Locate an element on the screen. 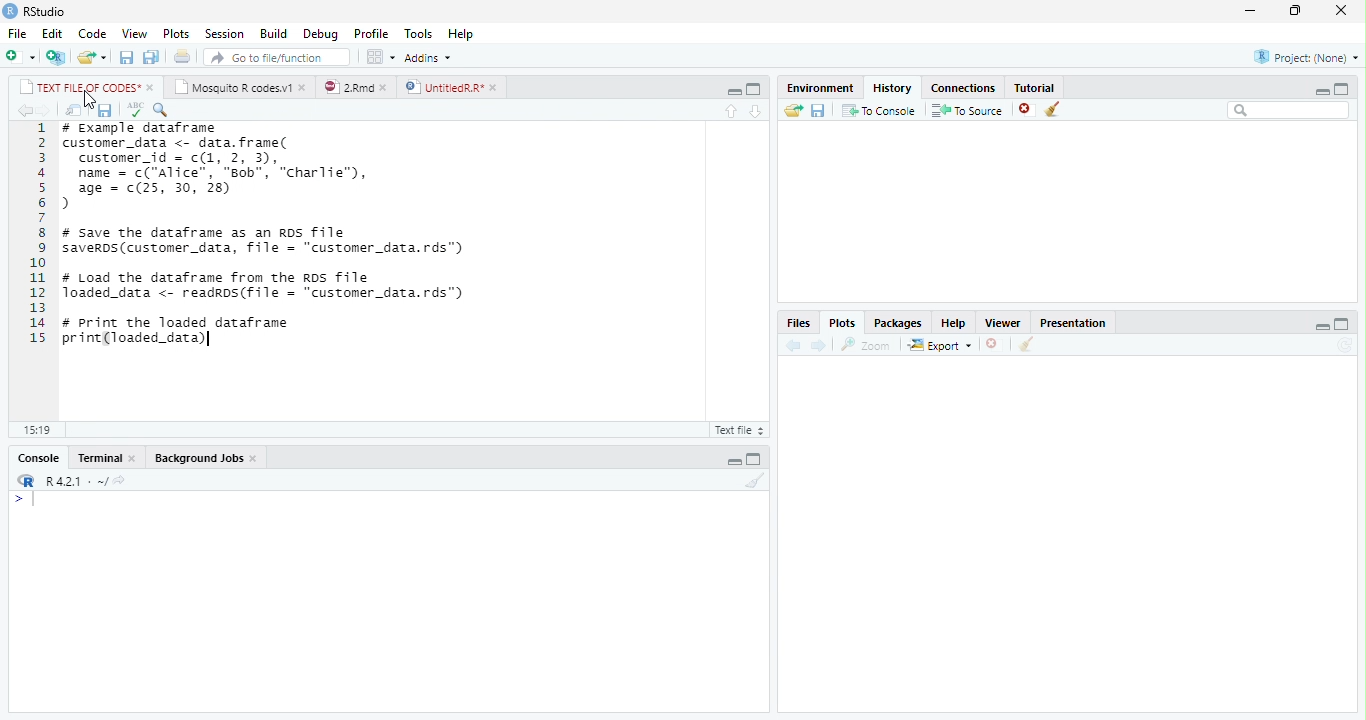  options is located at coordinates (380, 57).